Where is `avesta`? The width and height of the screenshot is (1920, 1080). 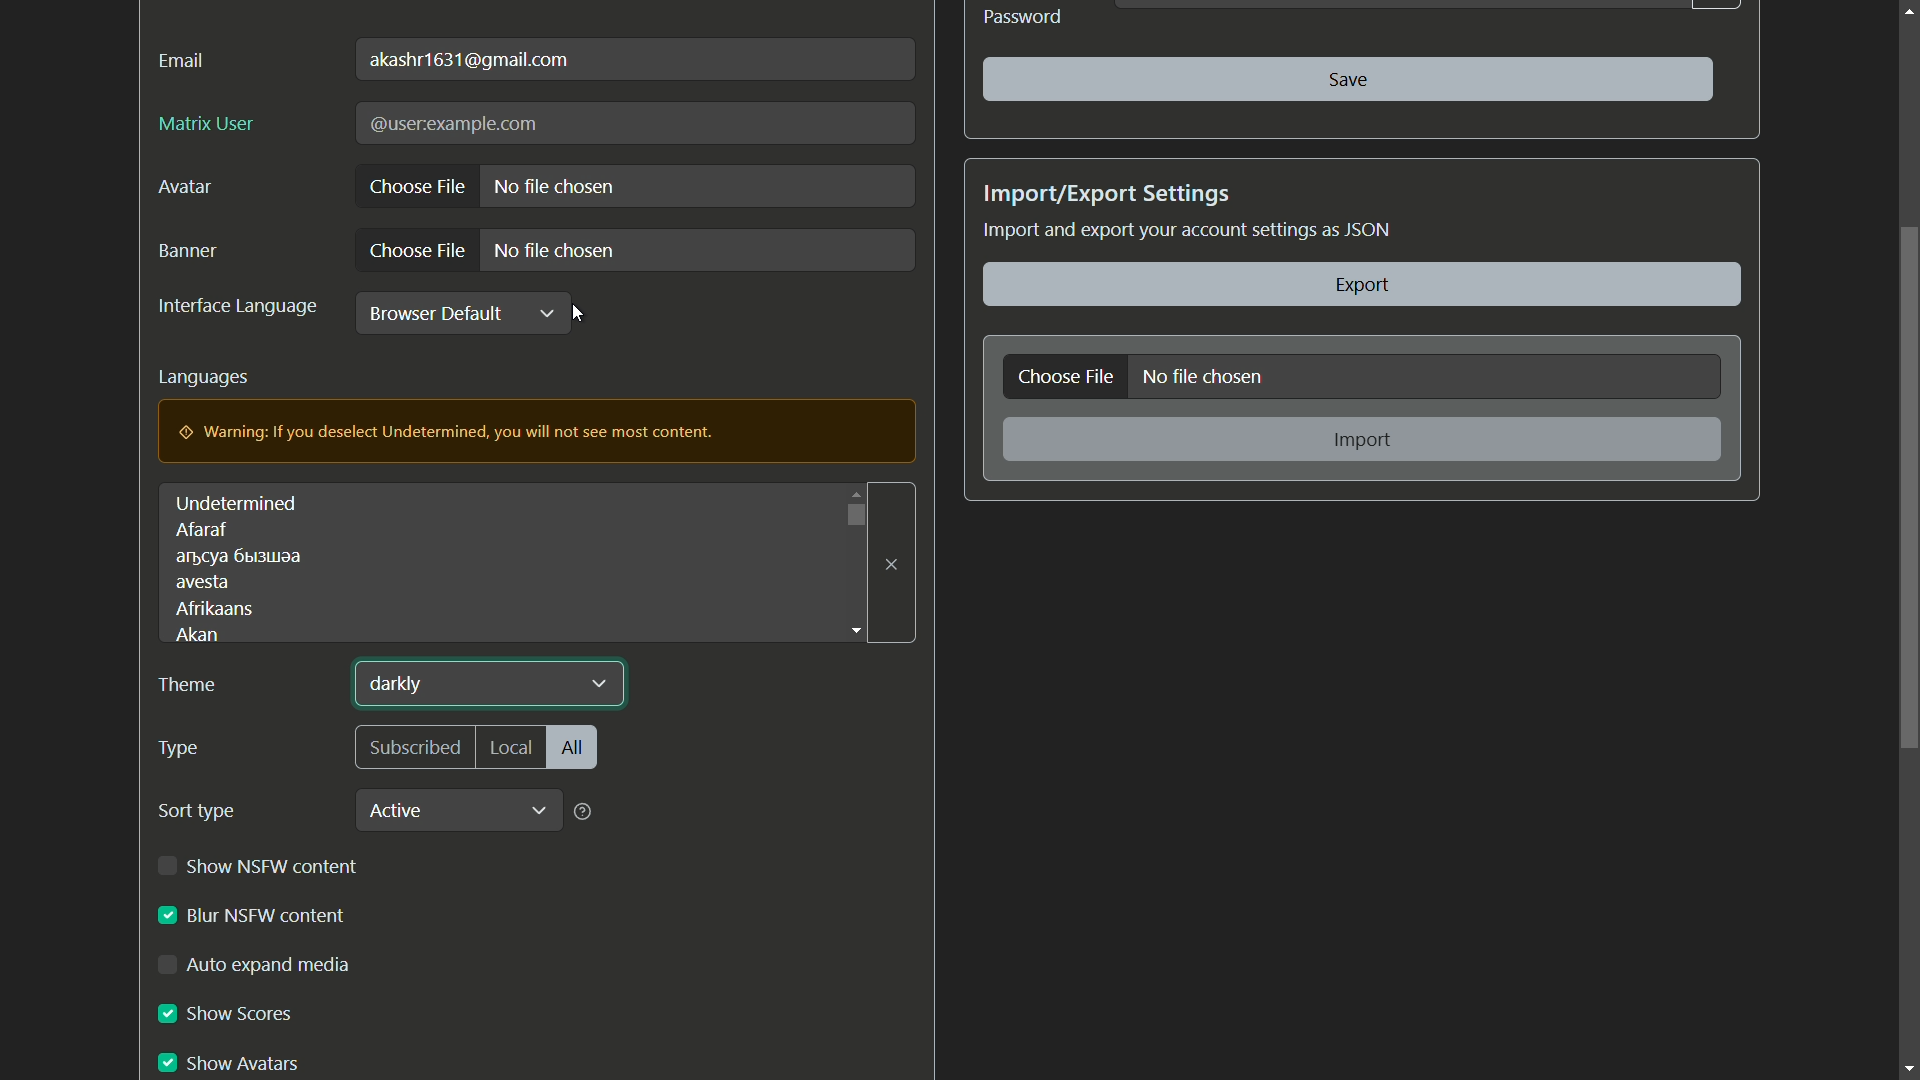 avesta is located at coordinates (202, 584).